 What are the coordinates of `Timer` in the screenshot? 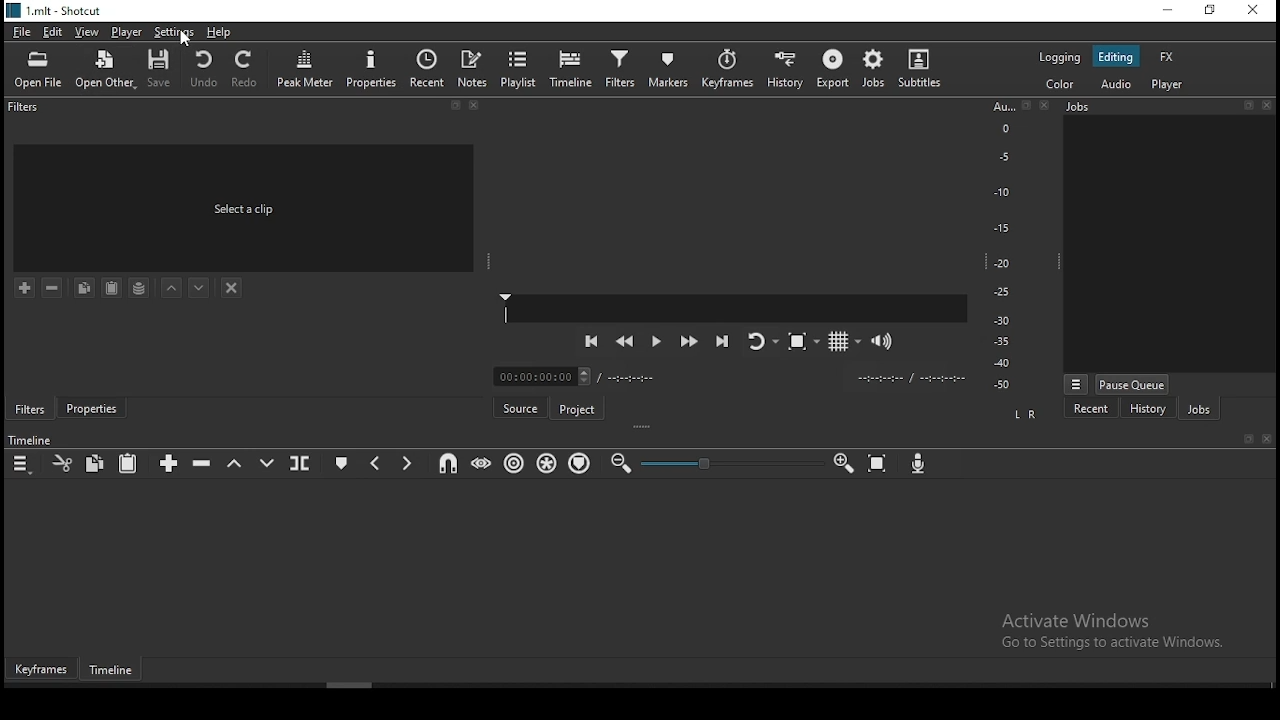 It's located at (732, 376).